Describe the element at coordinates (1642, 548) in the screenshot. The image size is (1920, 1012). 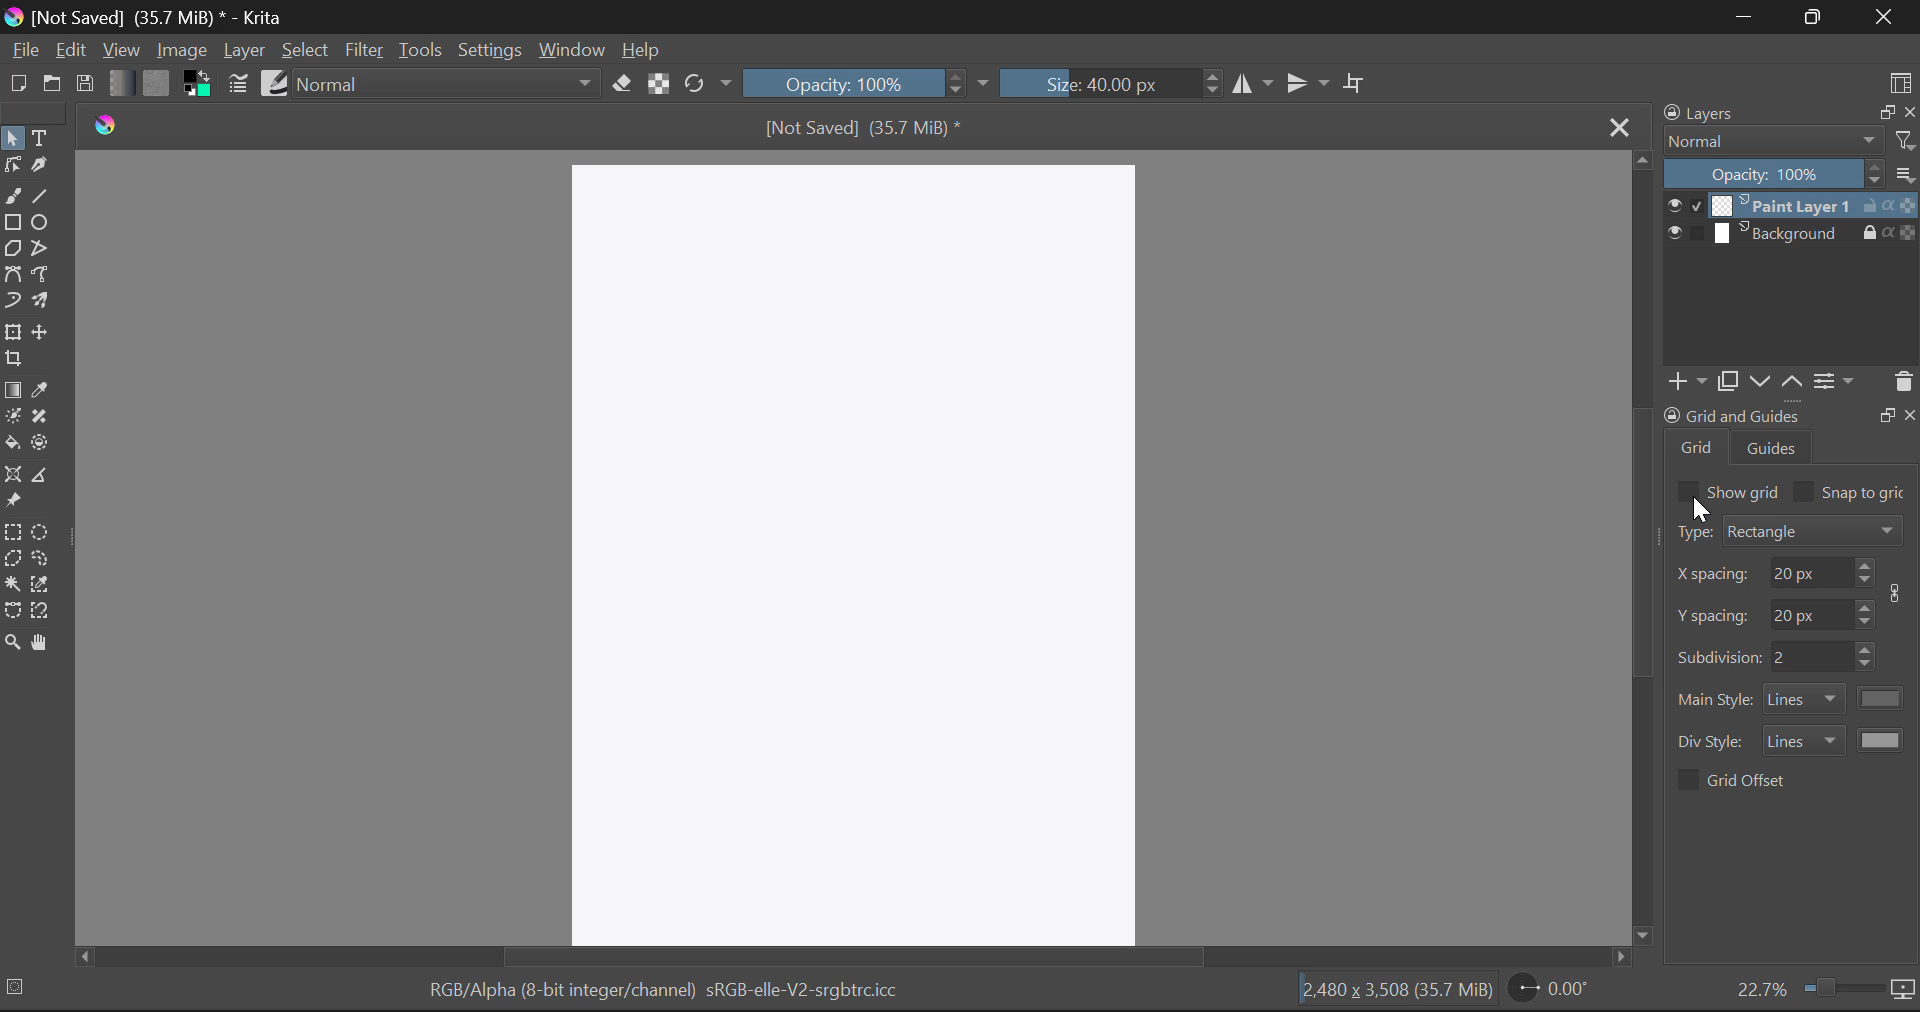
I see `Scroll Bar` at that location.